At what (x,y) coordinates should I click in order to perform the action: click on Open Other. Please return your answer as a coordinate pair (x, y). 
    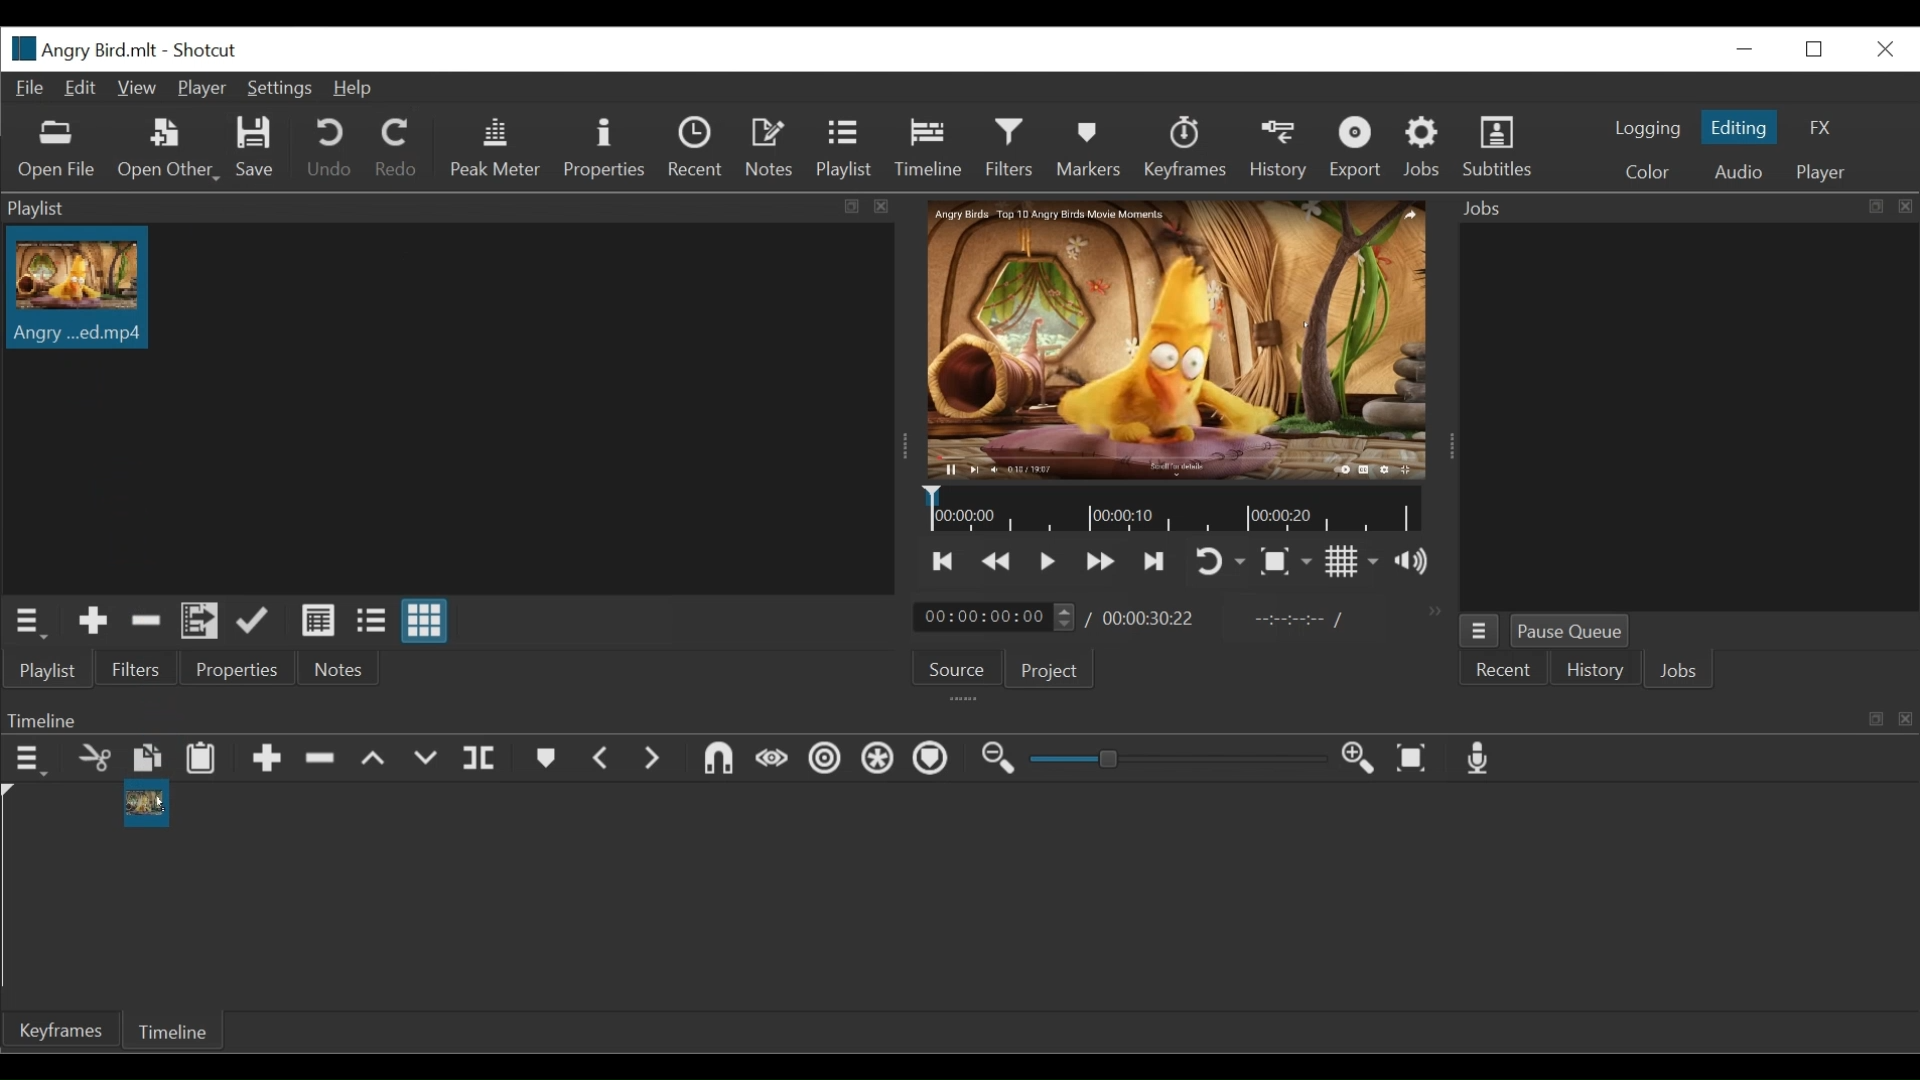
    Looking at the image, I should click on (169, 151).